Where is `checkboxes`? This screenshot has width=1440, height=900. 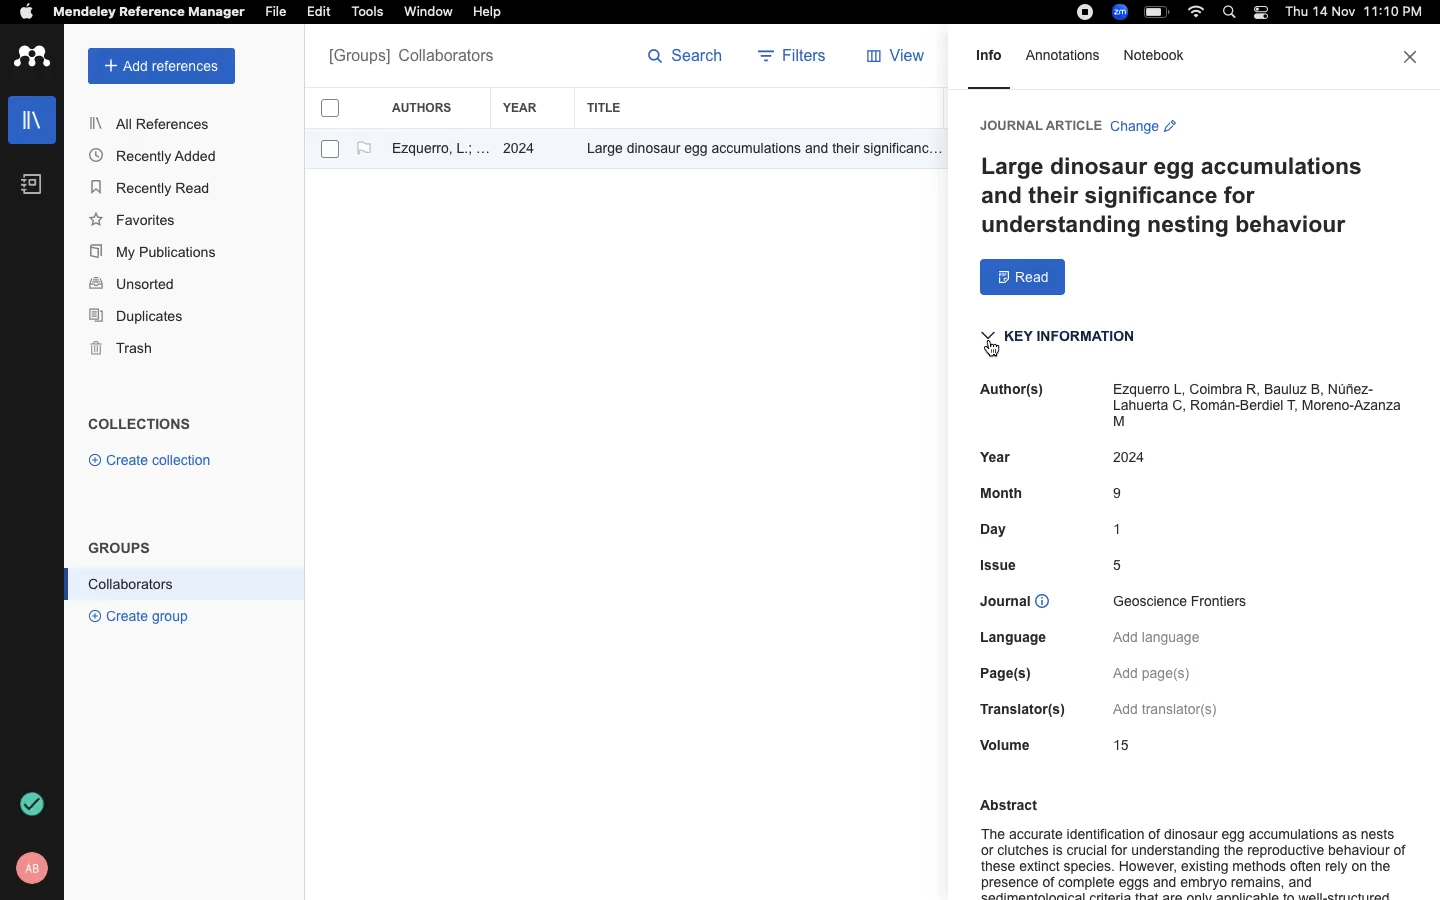
checkboxes is located at coordinates (322, 132).